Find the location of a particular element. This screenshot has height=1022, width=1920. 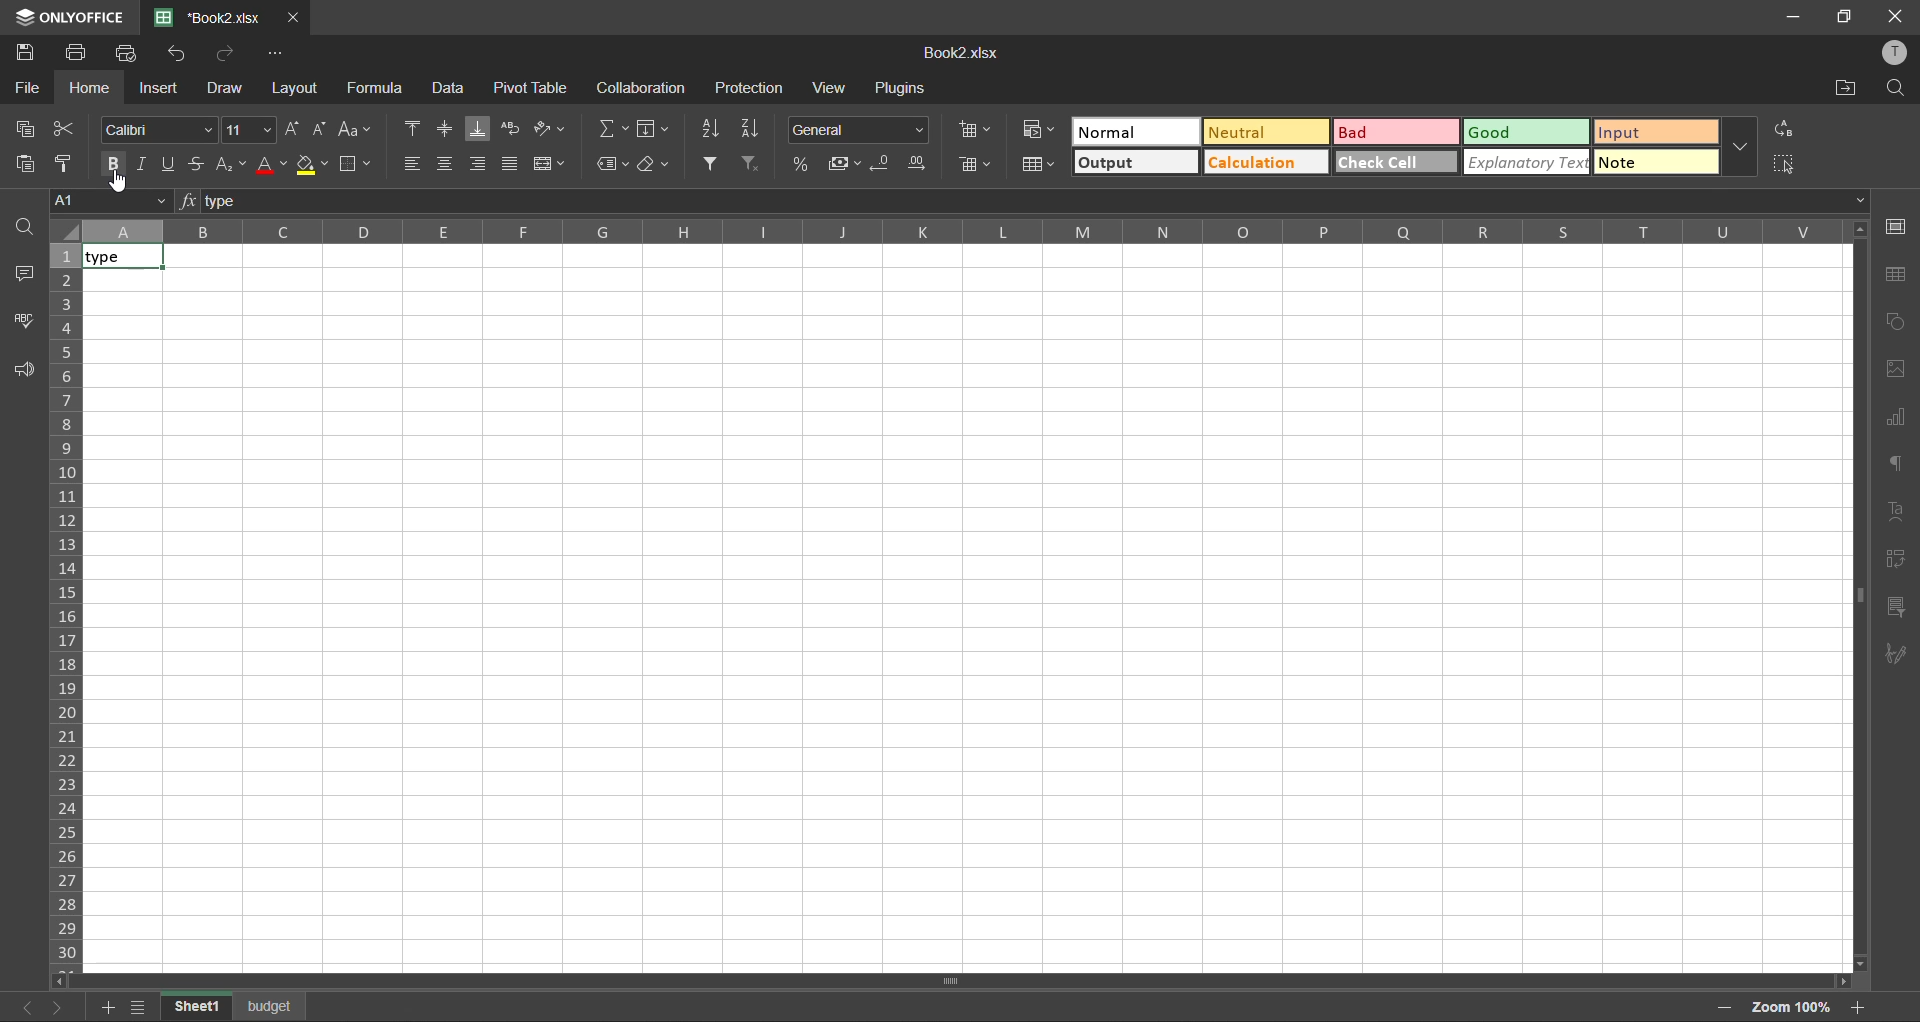

type is located at coordinates (120, 257).